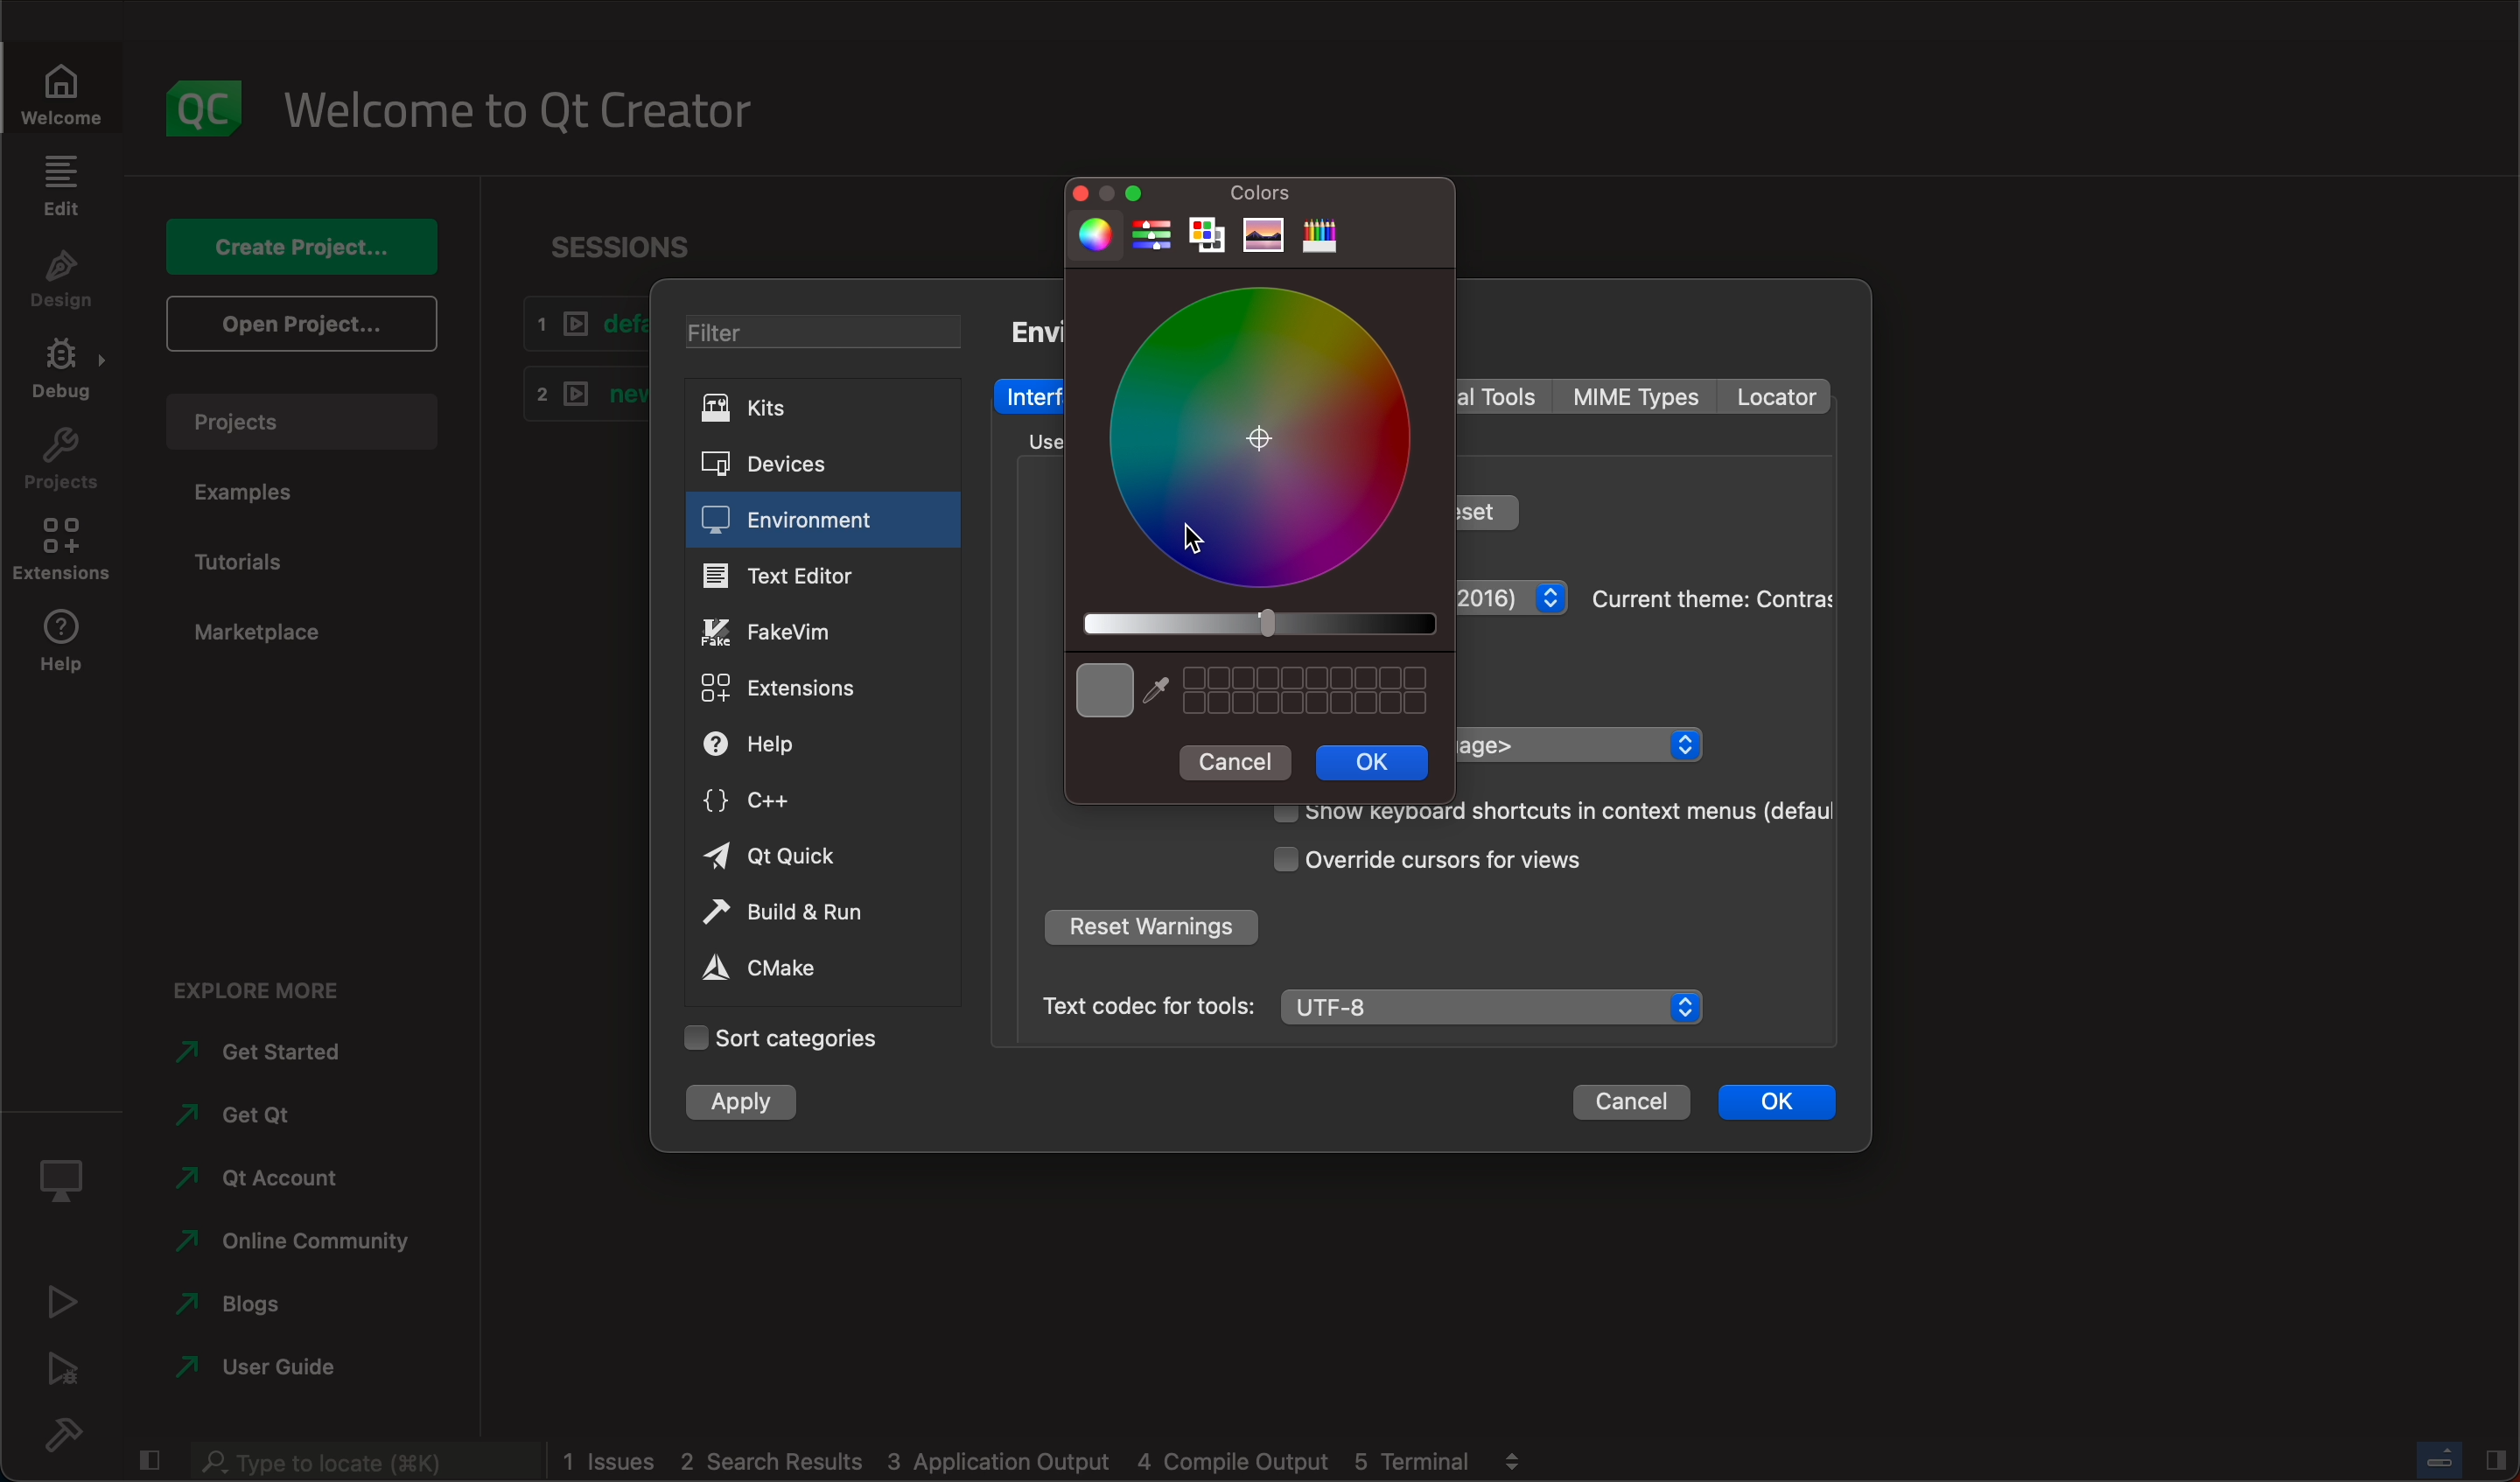 The image size is (2520, 1482). What do you see at coordinates (1032, 441) in the screenshot?
I see `use` at bounding box center [1032, 441].